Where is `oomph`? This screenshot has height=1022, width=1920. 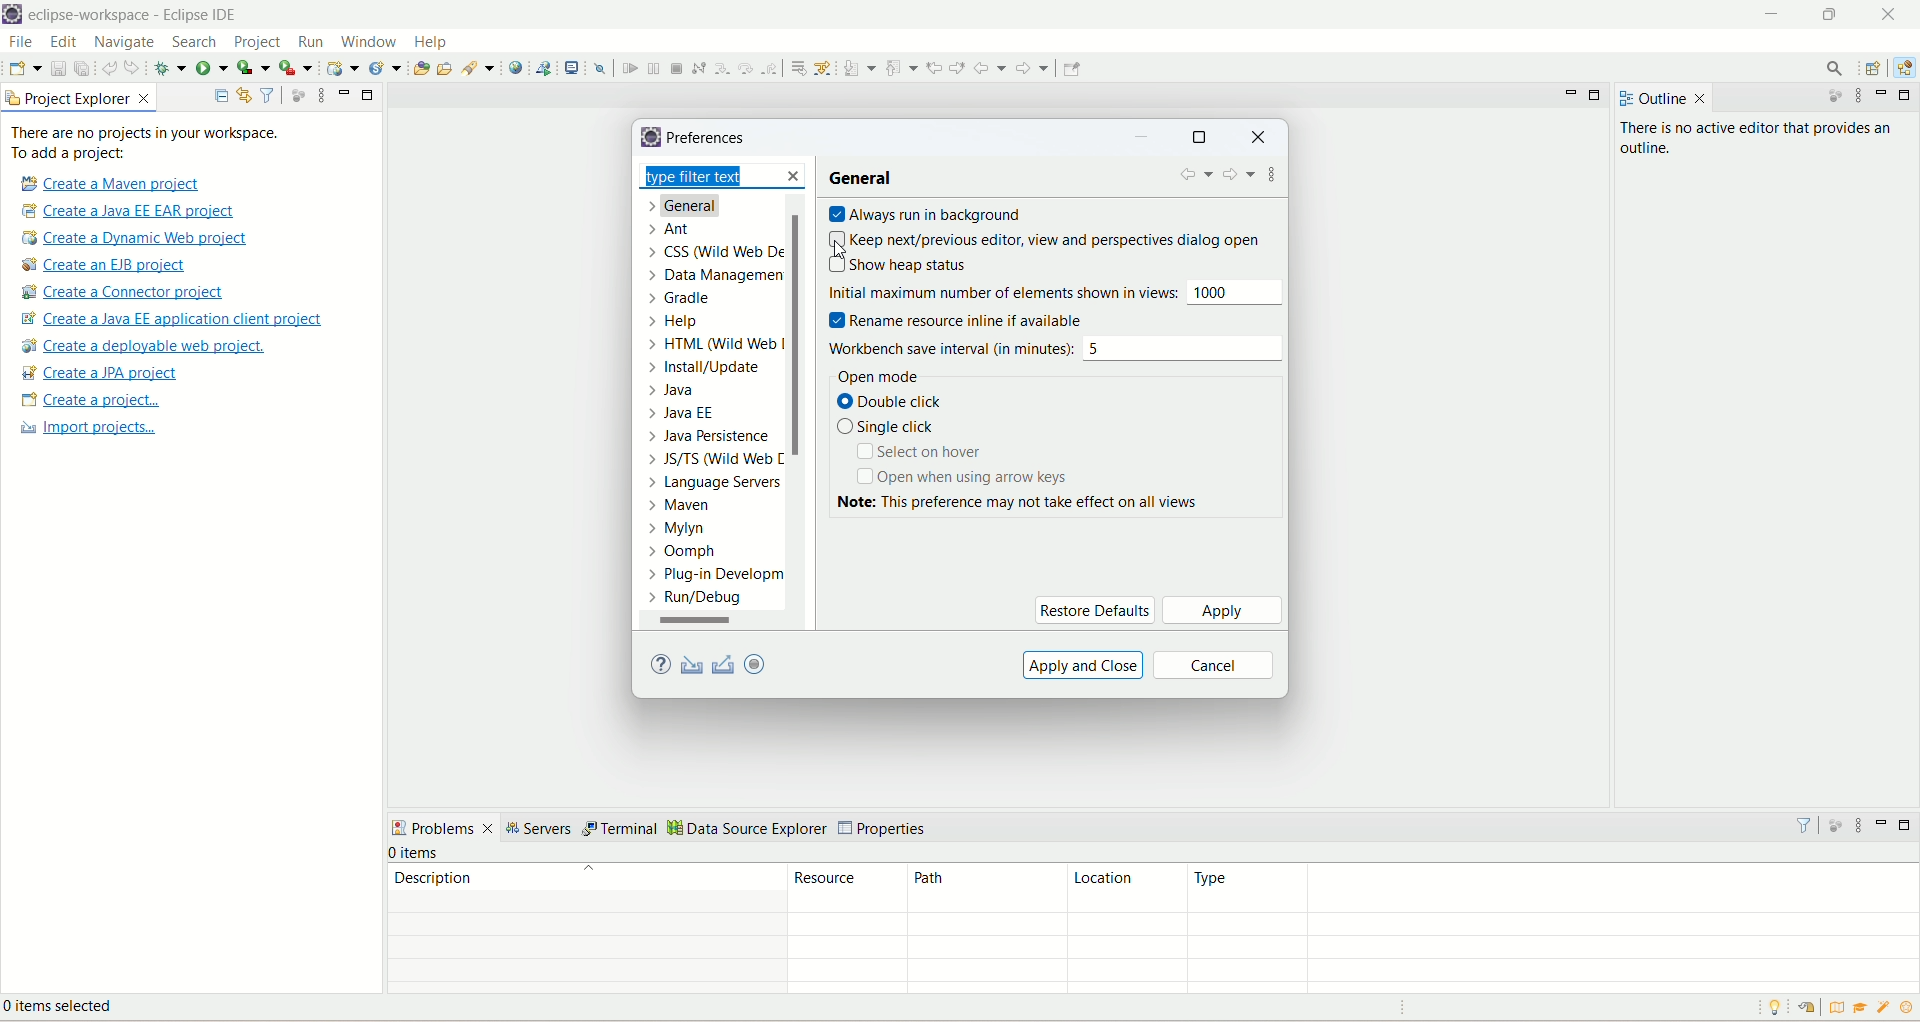 oomph is located at coordinates (683, 552).